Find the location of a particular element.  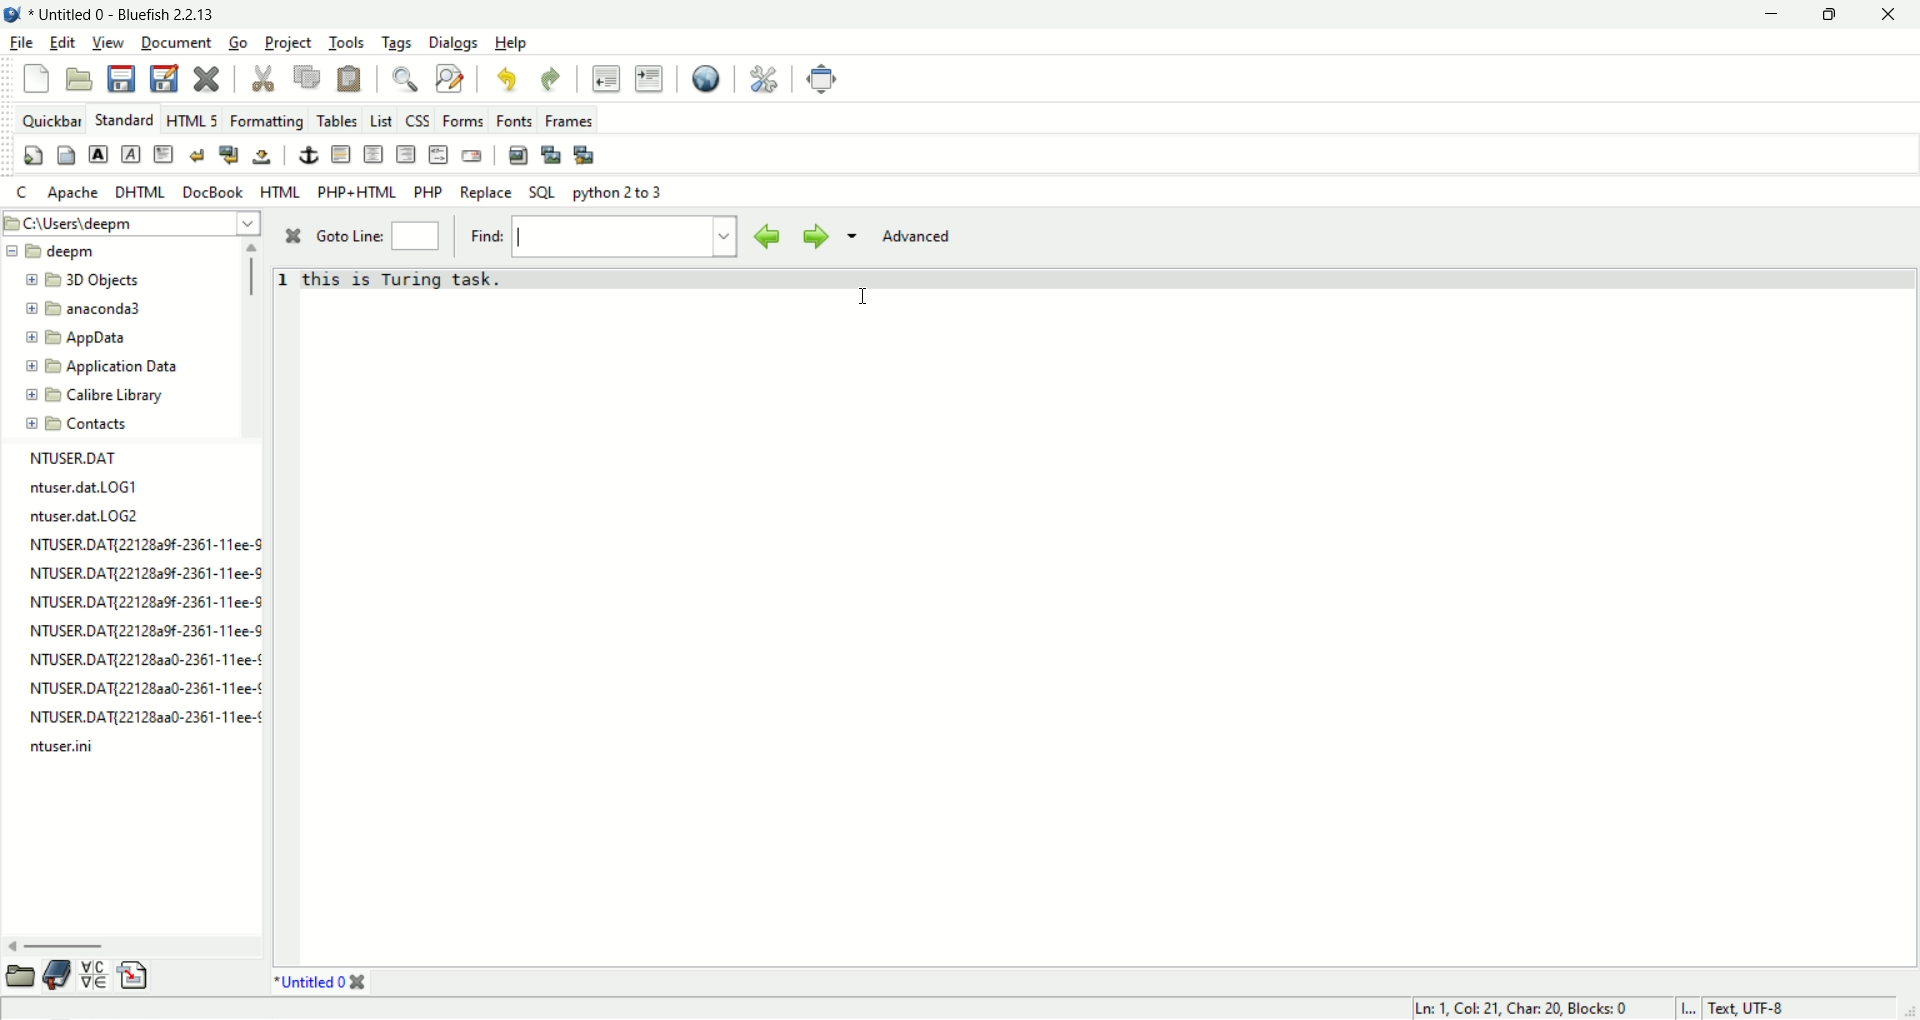

tags is located at coordinates (397, 43).